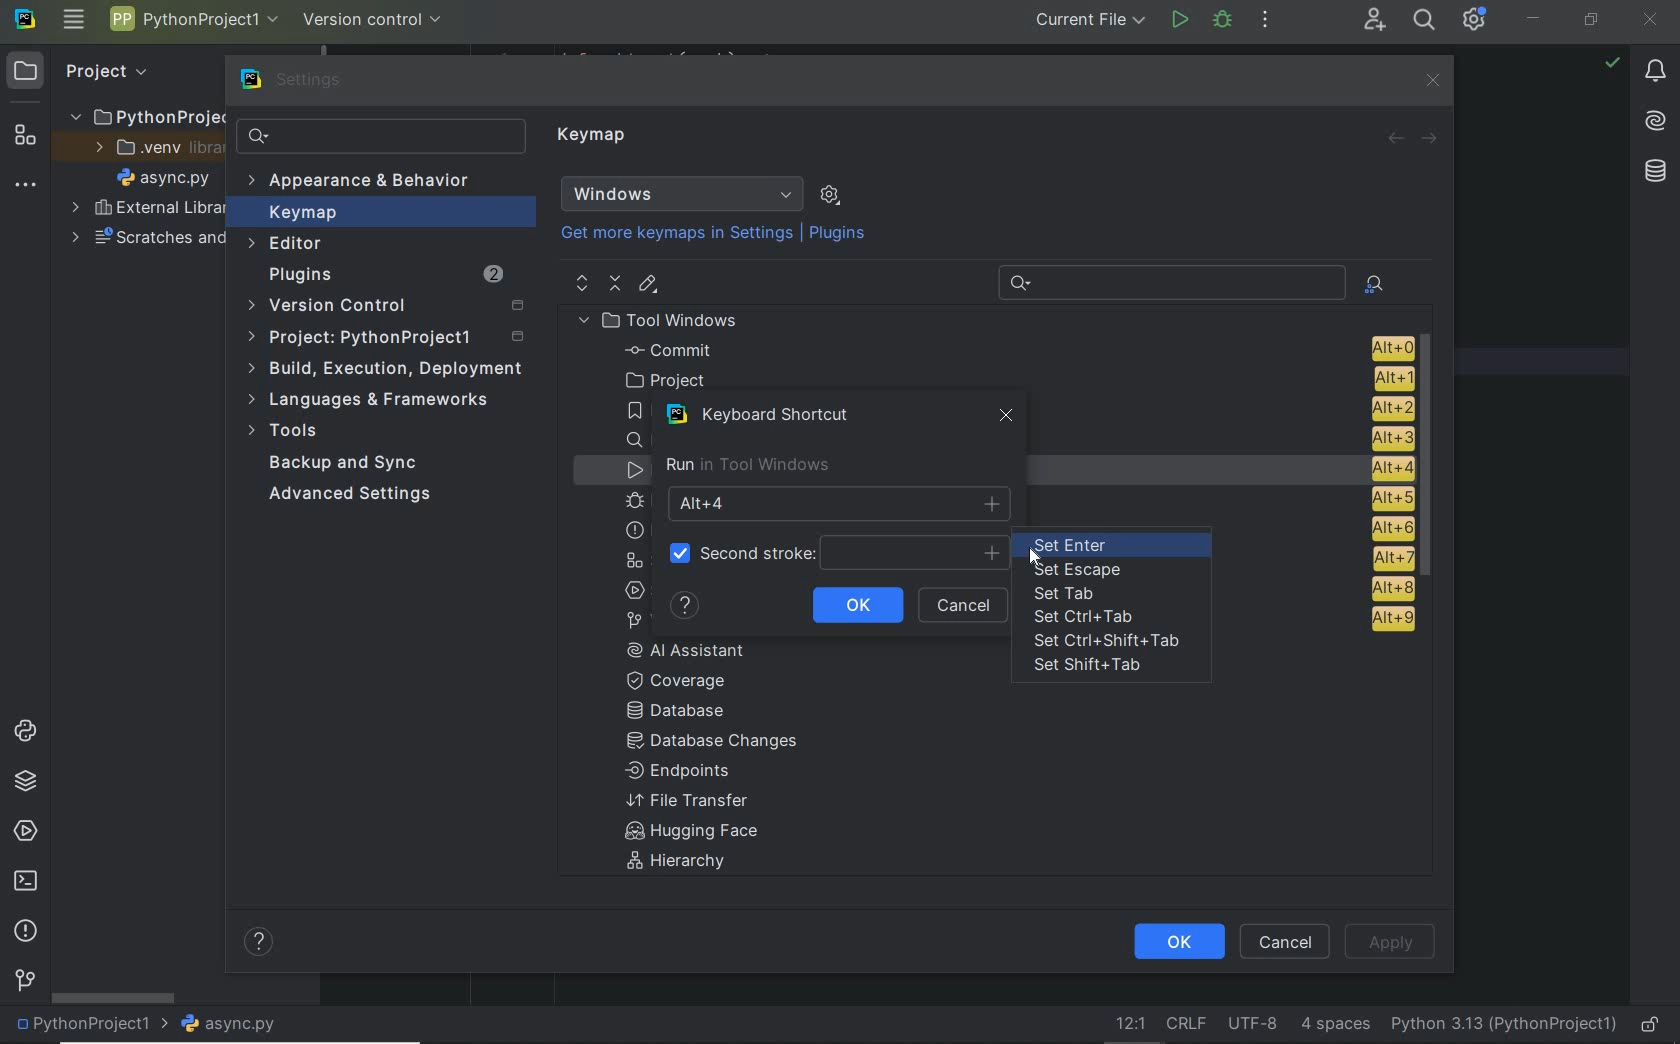 This screenshot has width=1680, height=1044. What do you see at coordinates (1592, 21) in the screenshot?
I see `restore down` at bounding box center [1592, 21].